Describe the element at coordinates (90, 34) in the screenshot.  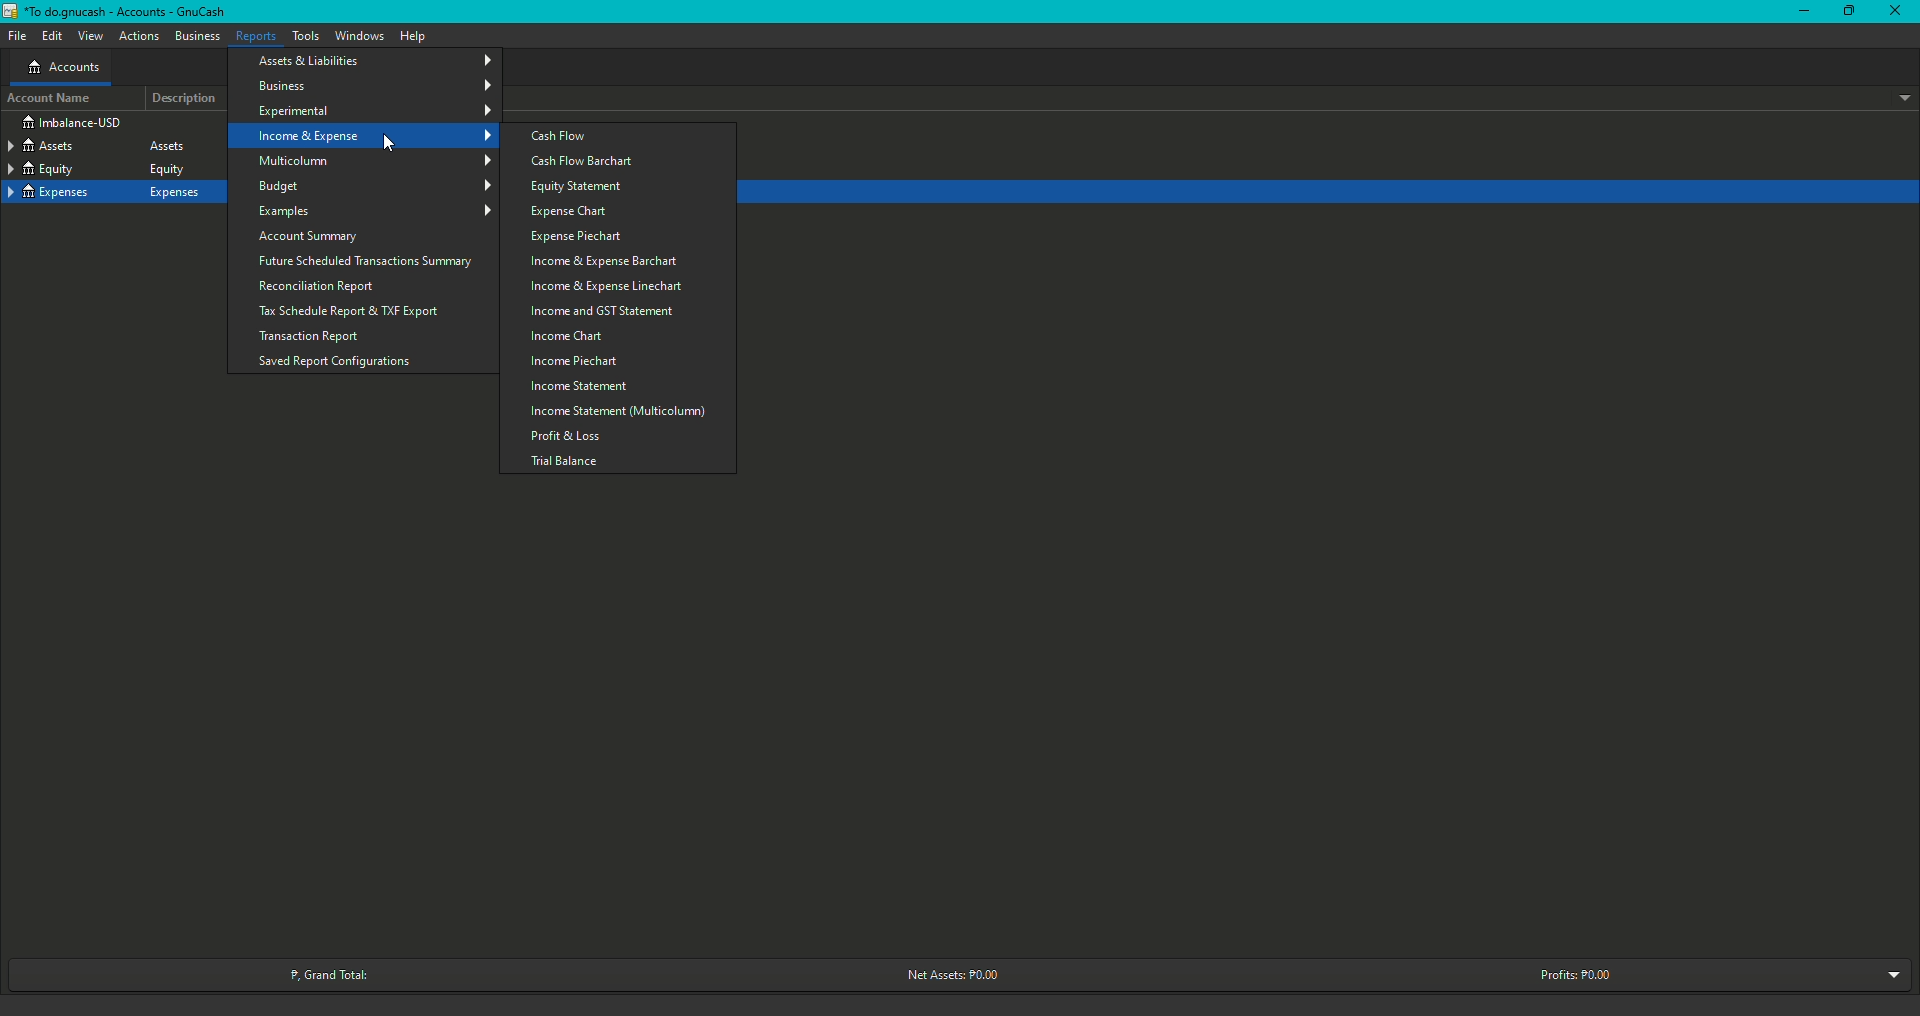
I see `View` at that location.